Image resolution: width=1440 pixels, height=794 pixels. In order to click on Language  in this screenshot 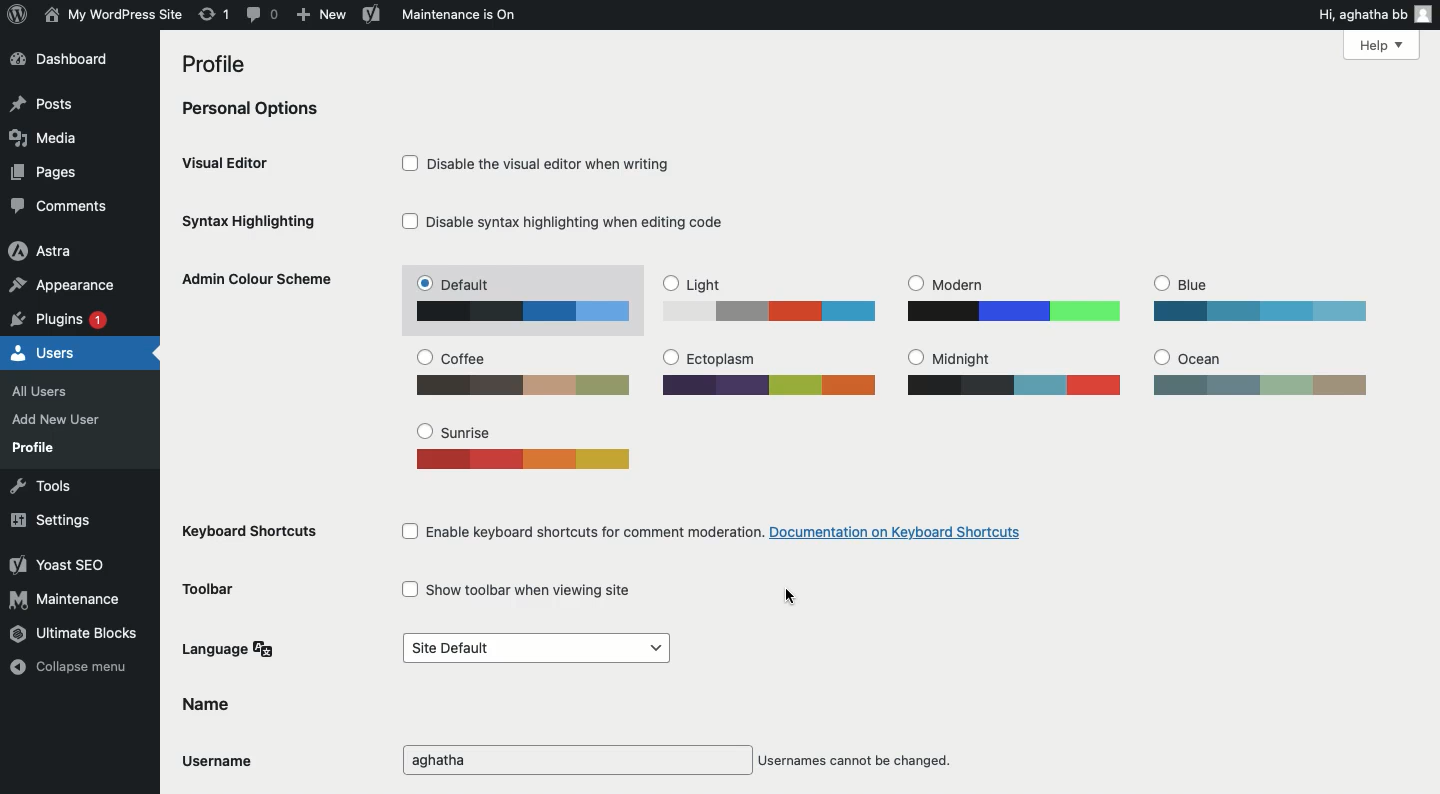, I will do `click(229, 649)`.